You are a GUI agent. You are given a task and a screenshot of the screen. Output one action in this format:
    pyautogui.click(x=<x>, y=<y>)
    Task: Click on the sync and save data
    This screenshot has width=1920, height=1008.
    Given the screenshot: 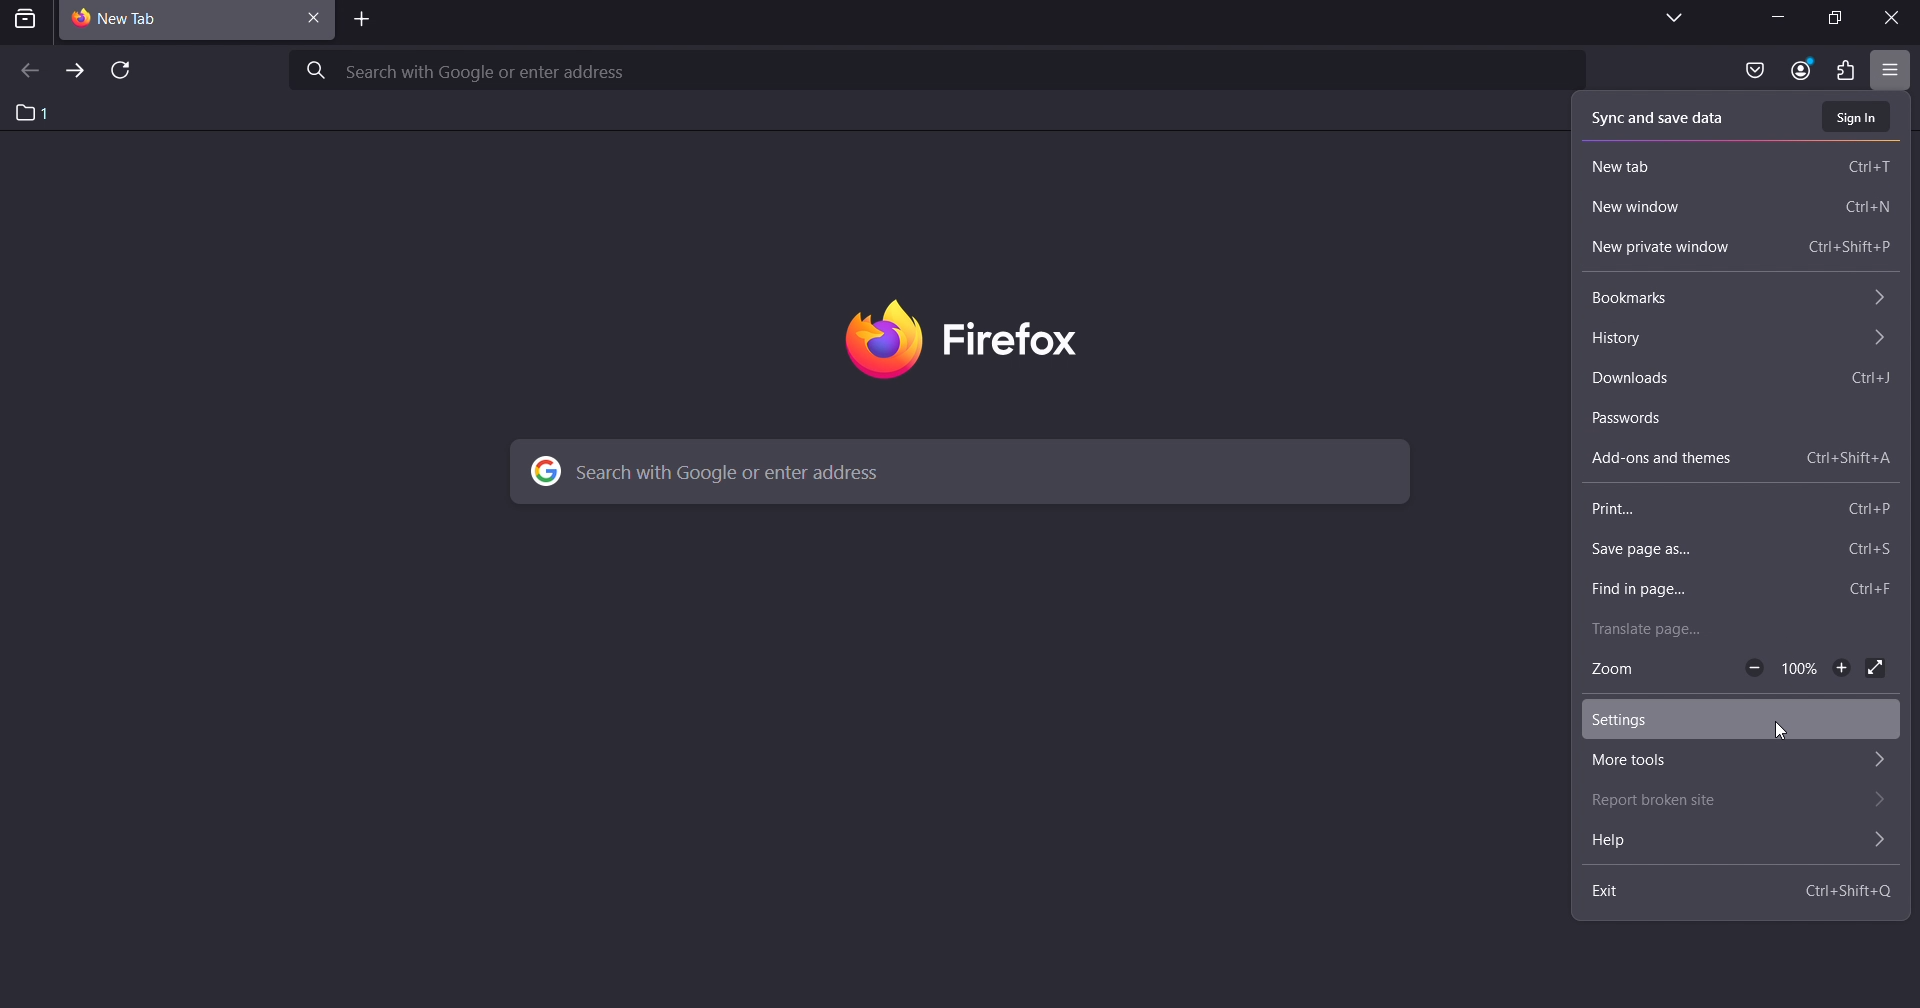 What is the action you would take?
    pyautogui.click(x=1662, y=116)
    